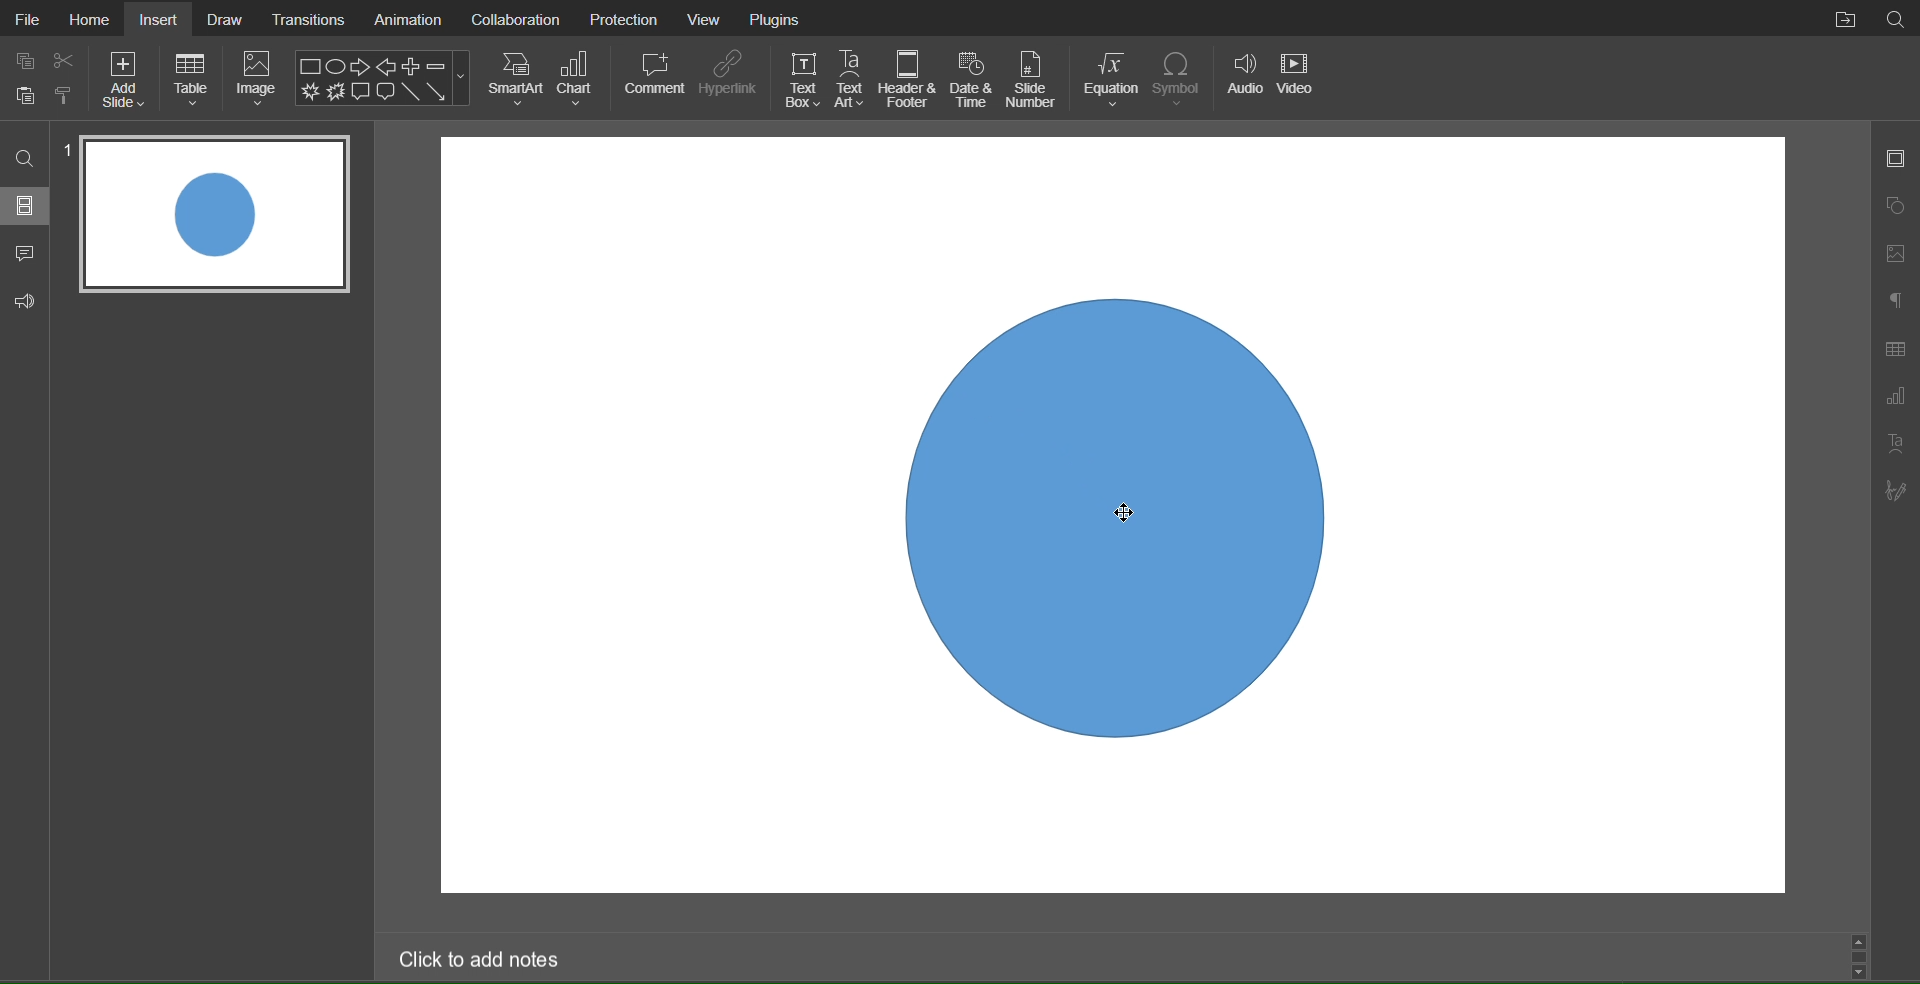 The height and width of the screenshot is (984, 1920). Describe the element at coordinates (580, 80) in the screenshot. I see `Chart` at that location.